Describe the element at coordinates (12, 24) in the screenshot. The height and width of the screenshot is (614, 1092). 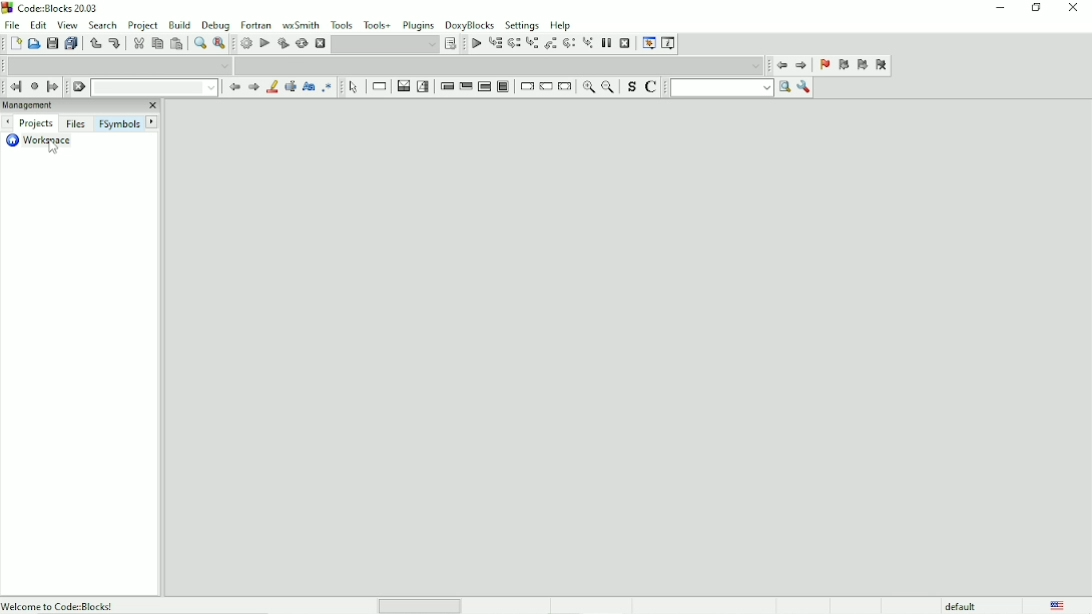
I see `File` at that location.